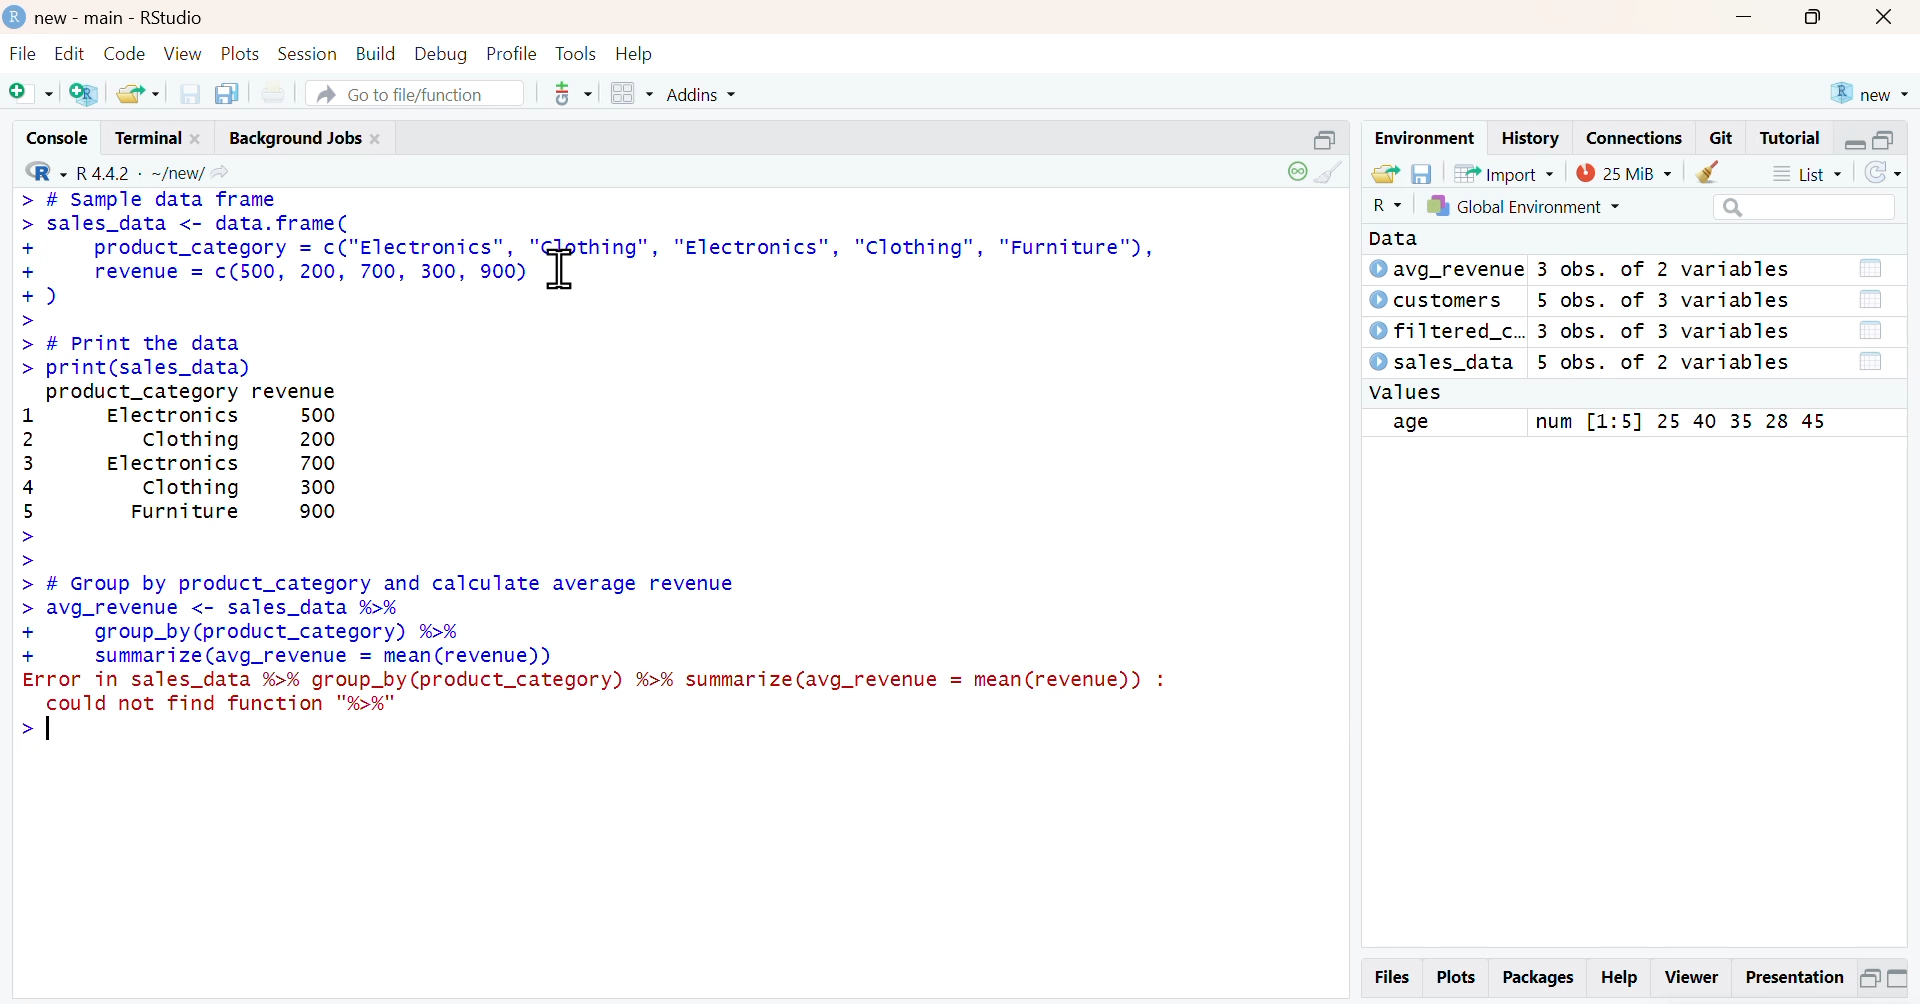  I want to click on cursor, so click(559, 269).